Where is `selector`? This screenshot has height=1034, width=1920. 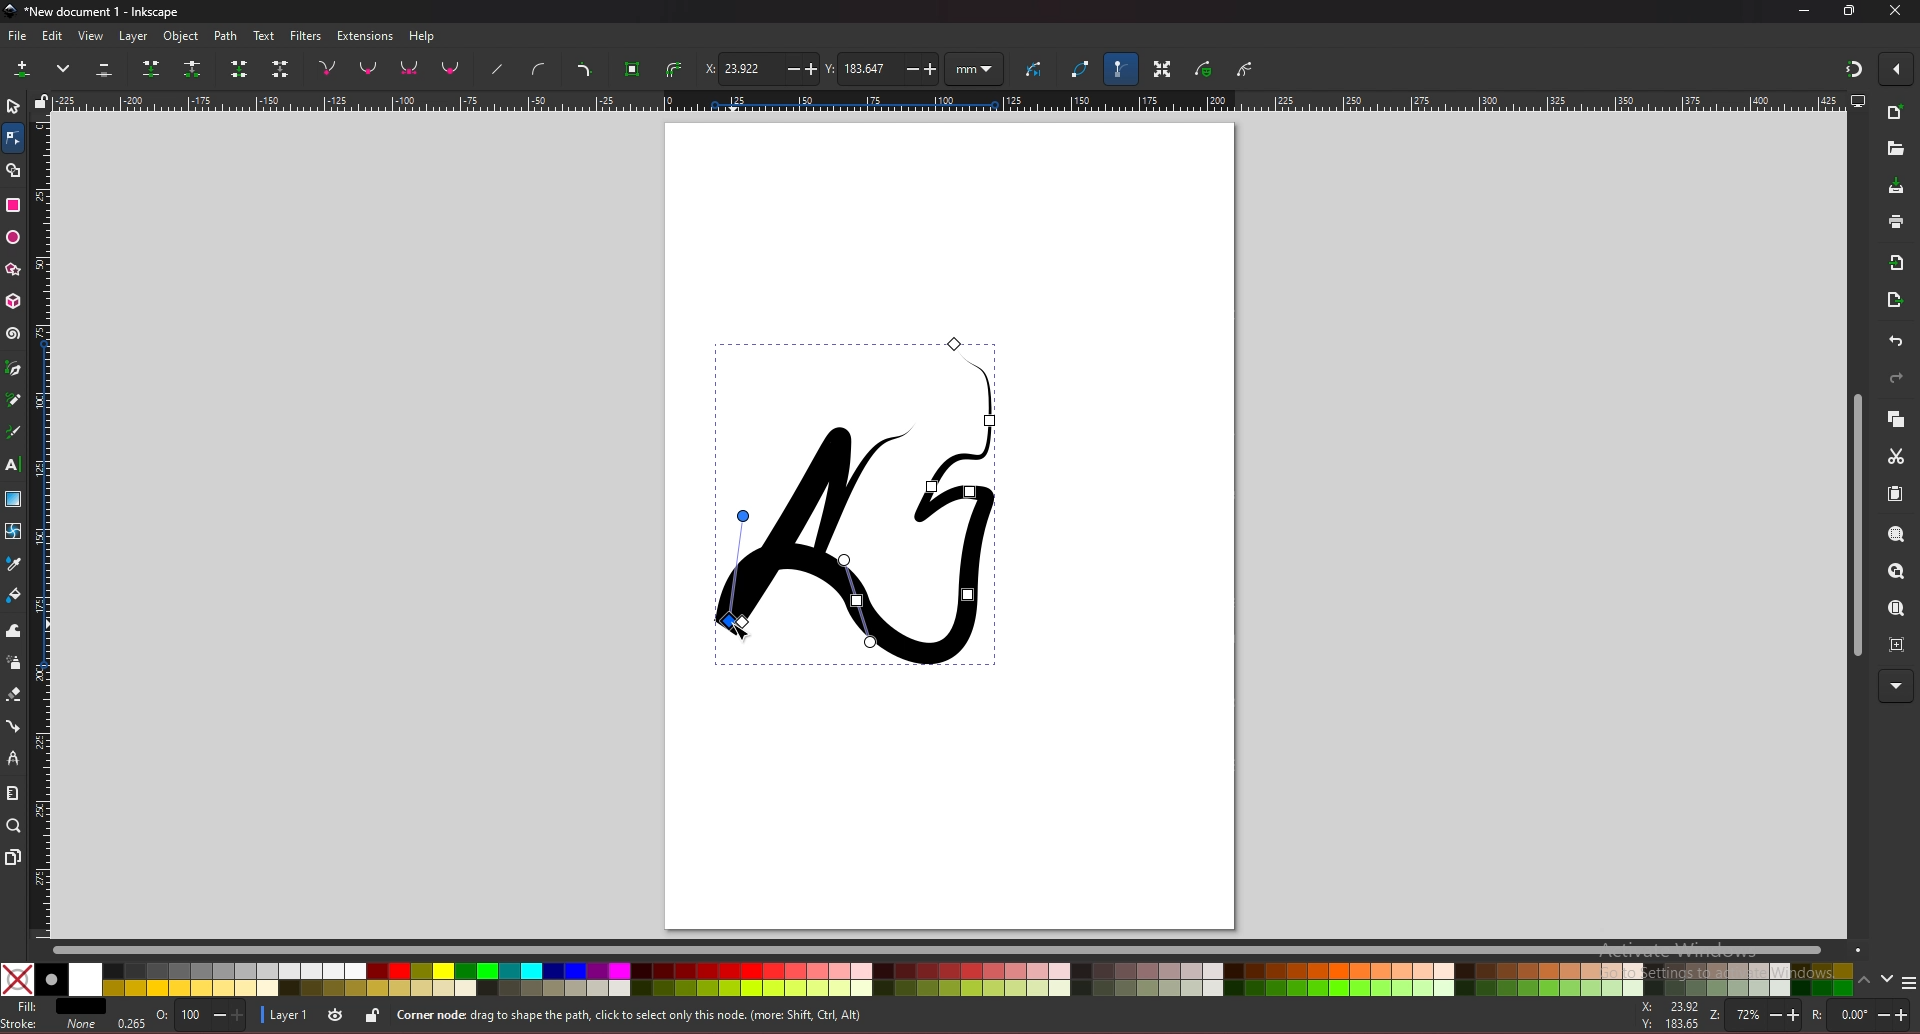
selector is located at coordinates (13, 106).